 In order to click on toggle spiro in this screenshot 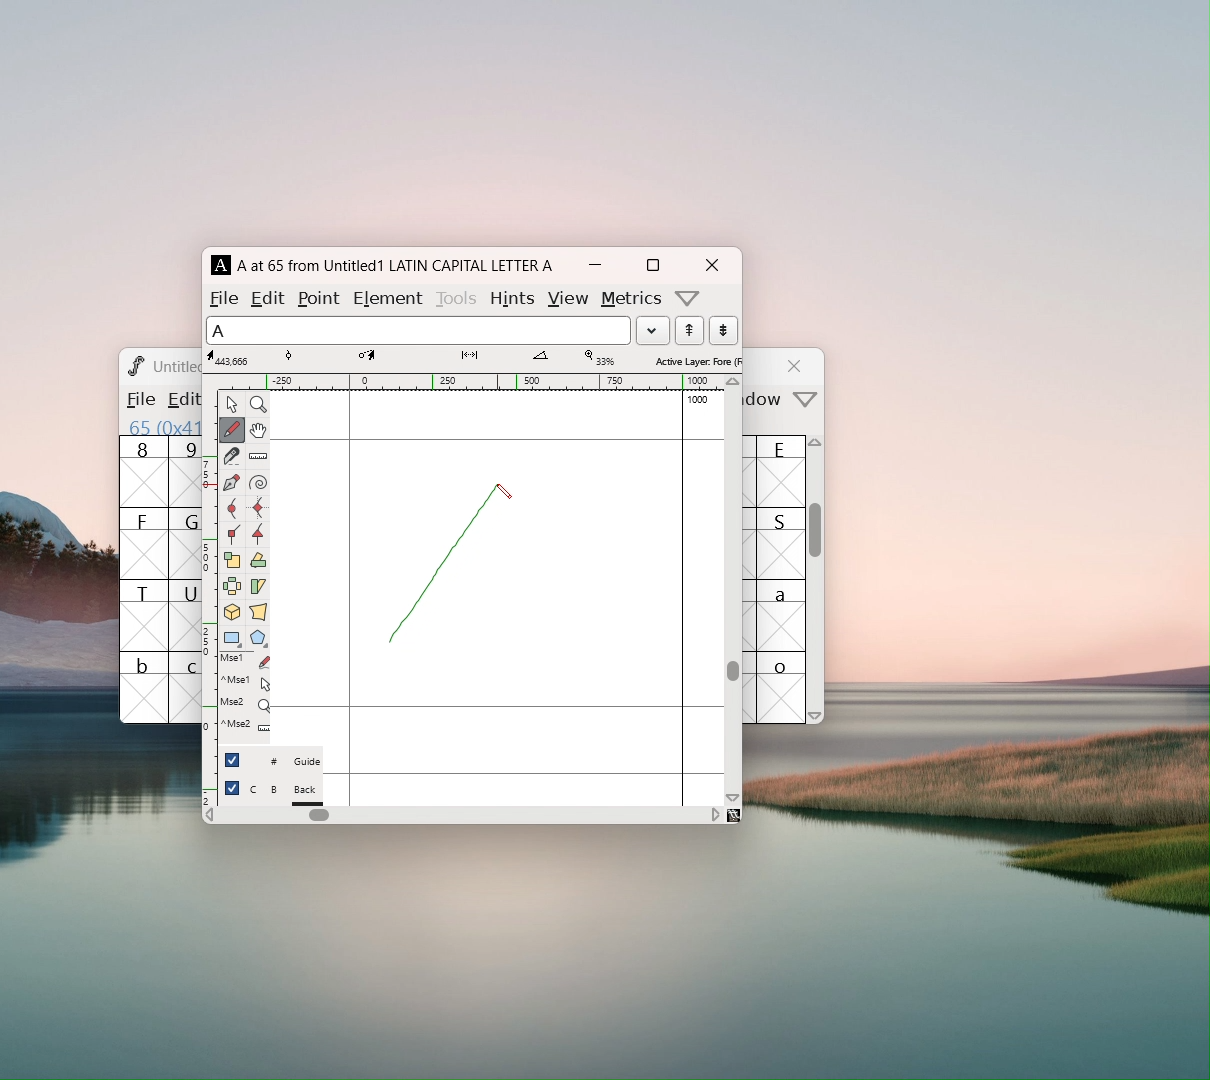, I will do `click(258, 483)`.